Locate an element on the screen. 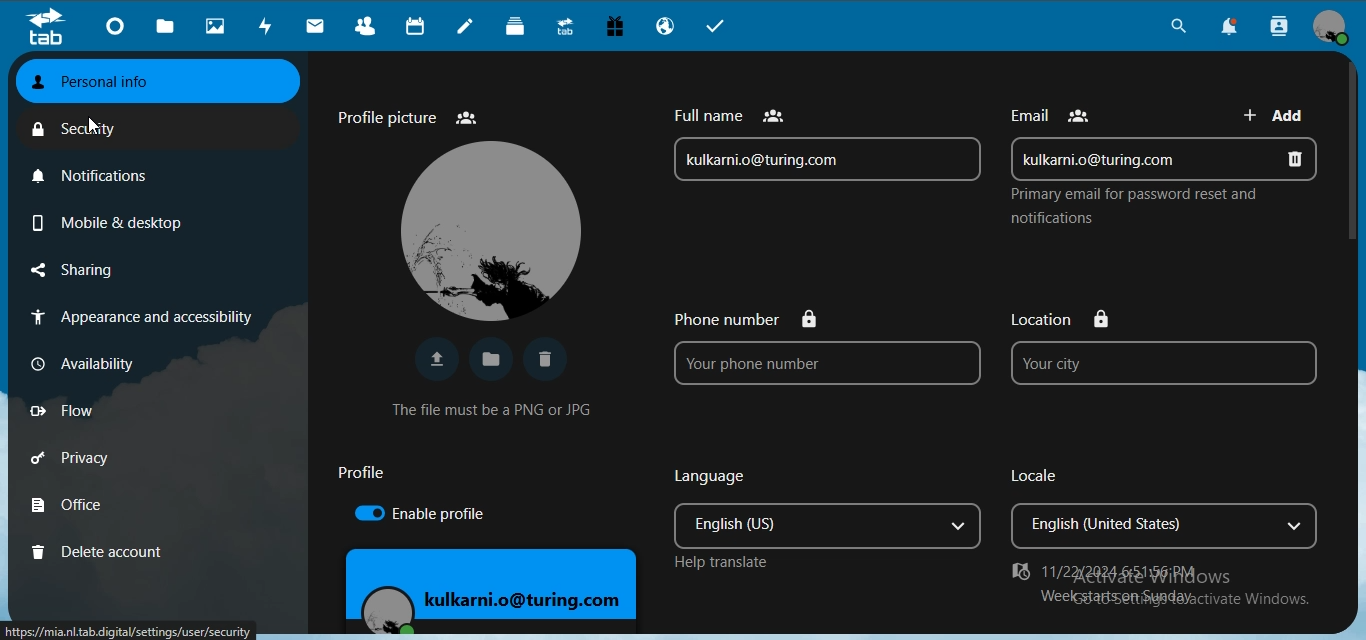  full name is located at coordinates (725, 116).